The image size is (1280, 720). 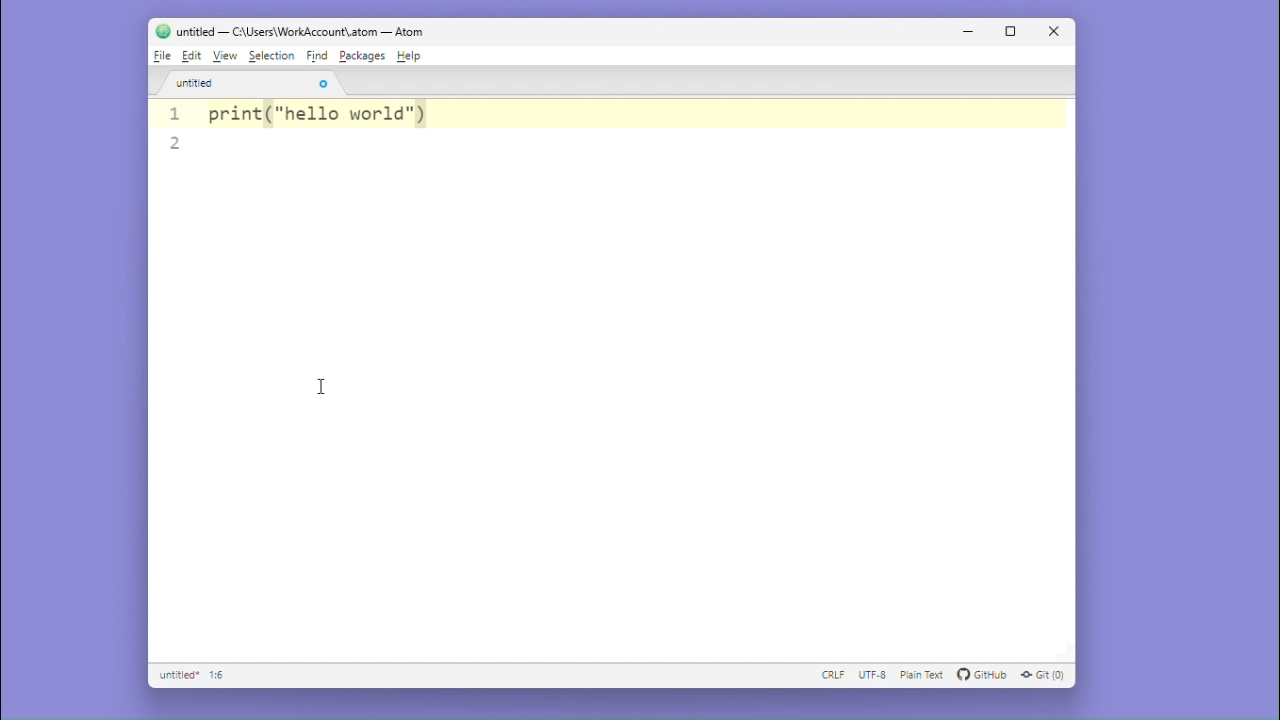 What do you see at coordinates (193, 56) in the screenshot?
I see `Edit` at bounding box center [193, 56].